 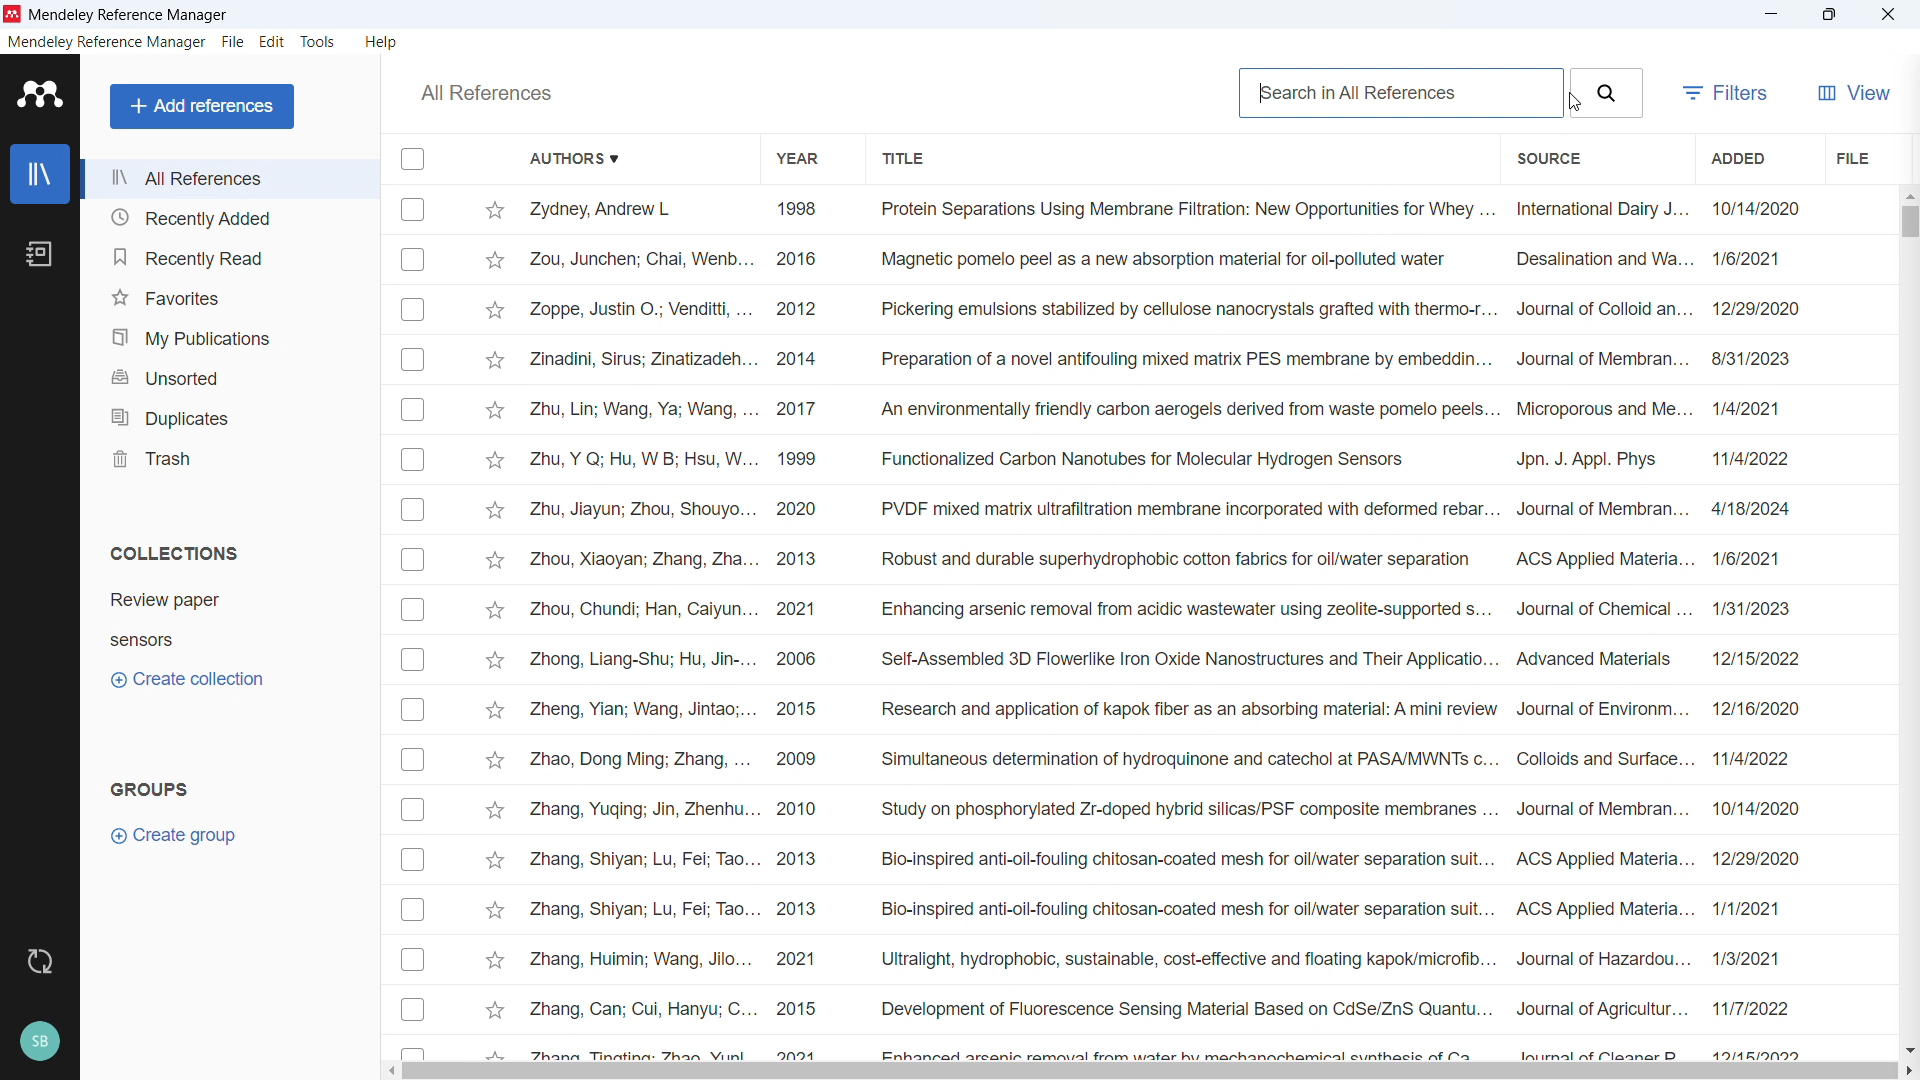 What do you see at coordinates (106, 42) in the screenshot?
I see `mendeley reference manager` at bounding box center [106, 42].